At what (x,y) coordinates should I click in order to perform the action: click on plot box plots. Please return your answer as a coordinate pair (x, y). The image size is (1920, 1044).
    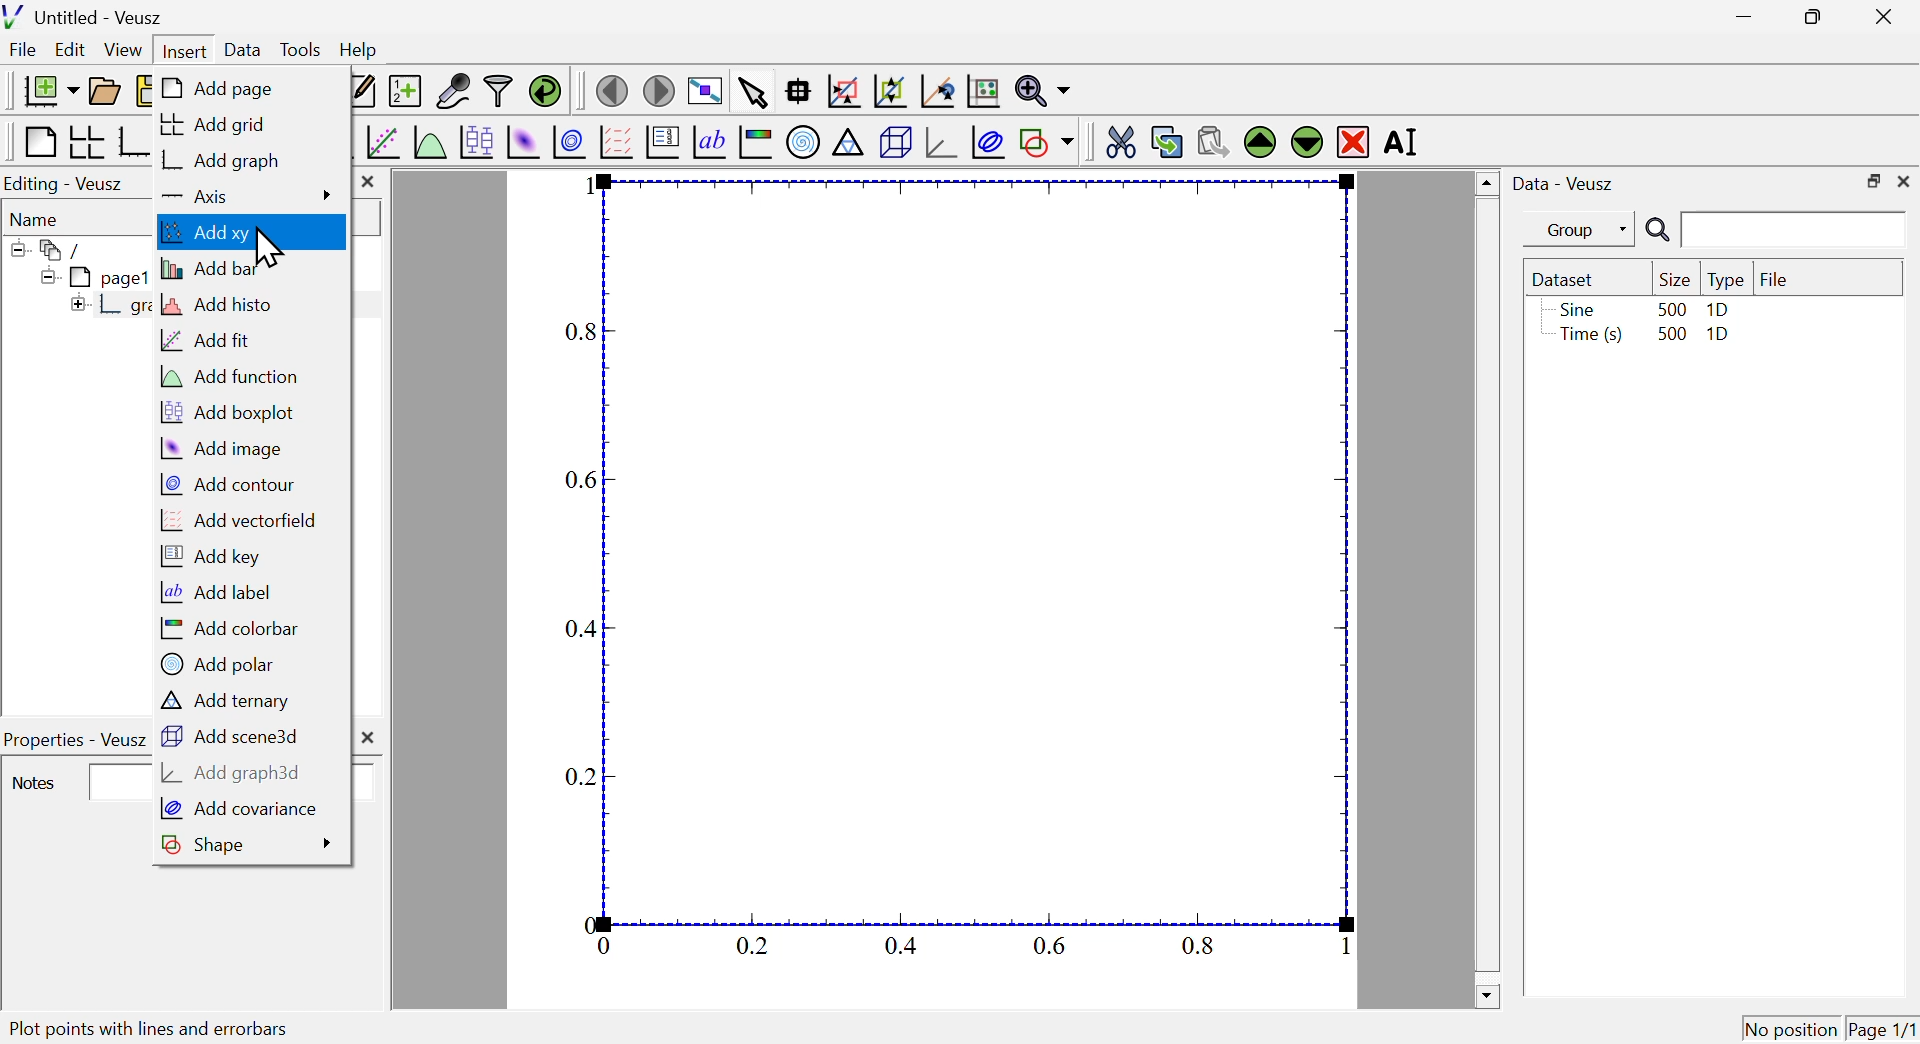
    Looking at the image, I should click on (475, 140).